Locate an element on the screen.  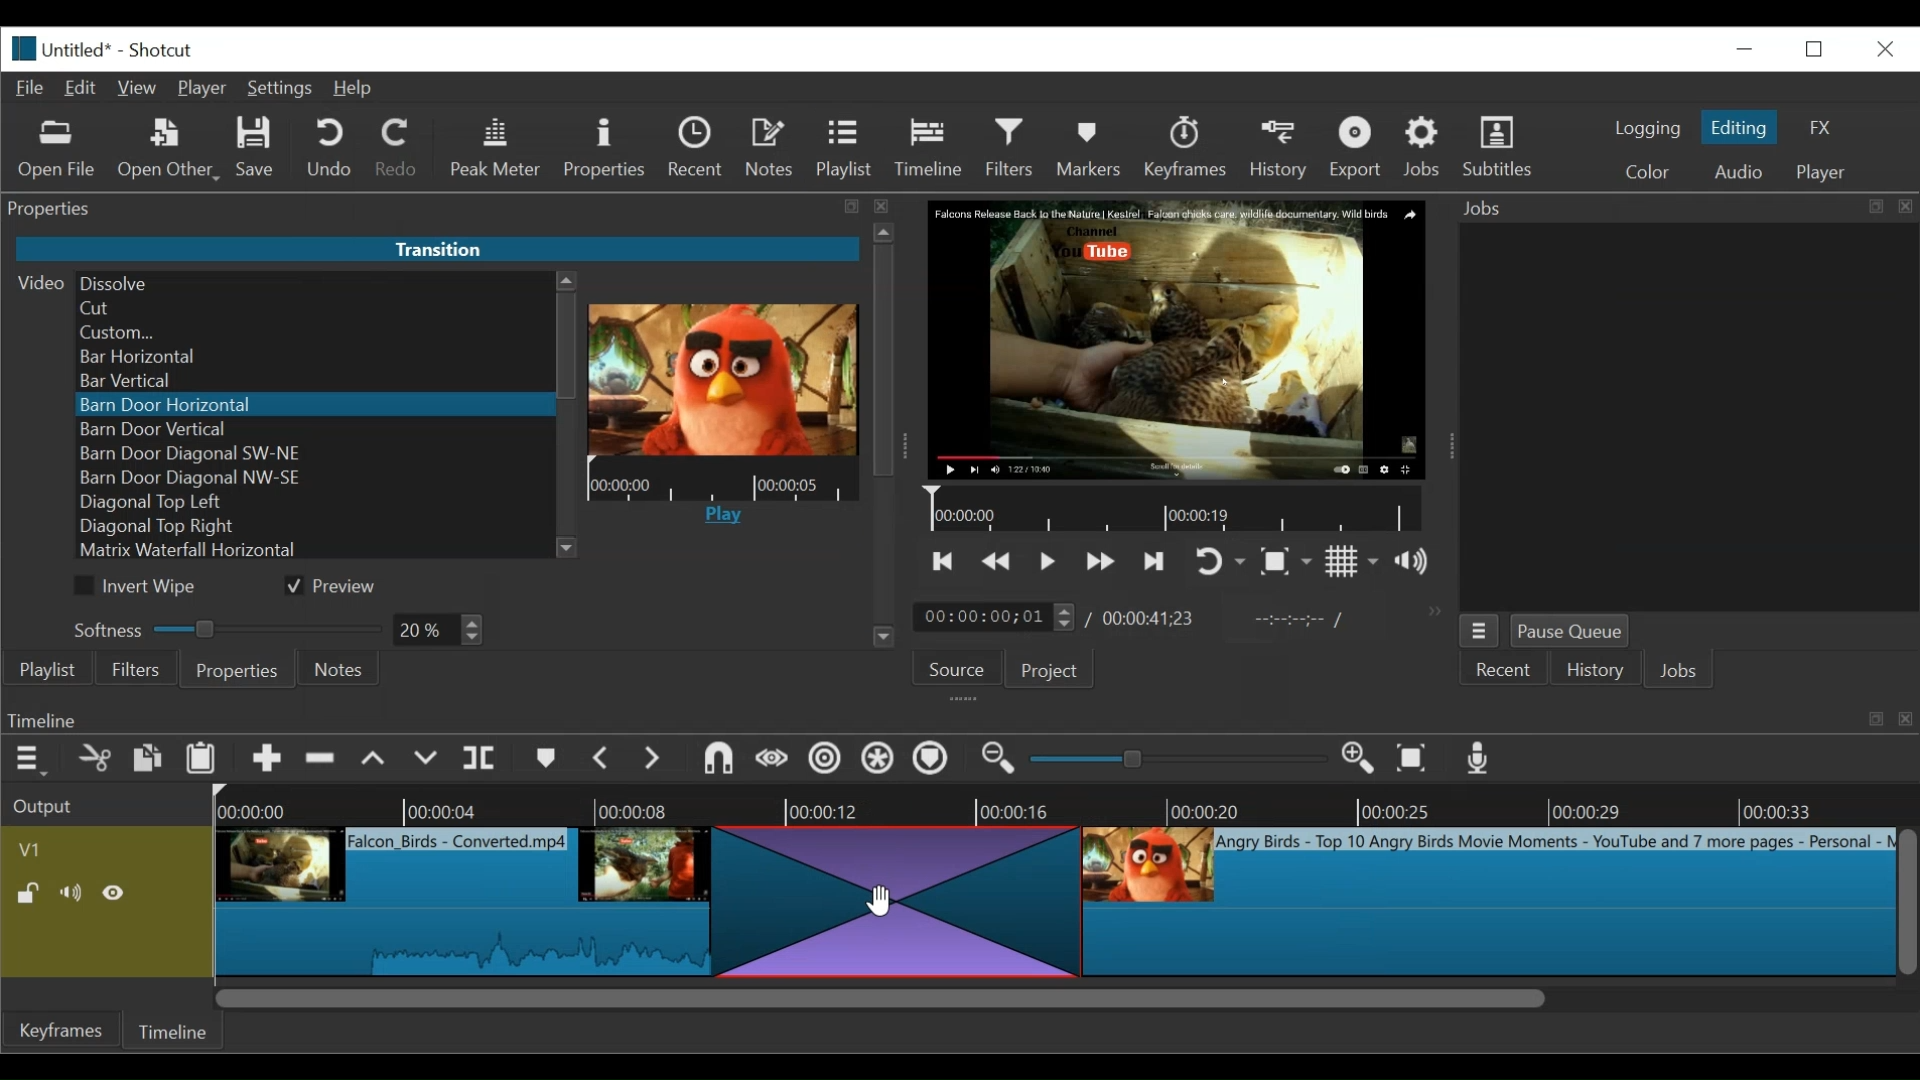
Field is located at coordinates (441, 632).